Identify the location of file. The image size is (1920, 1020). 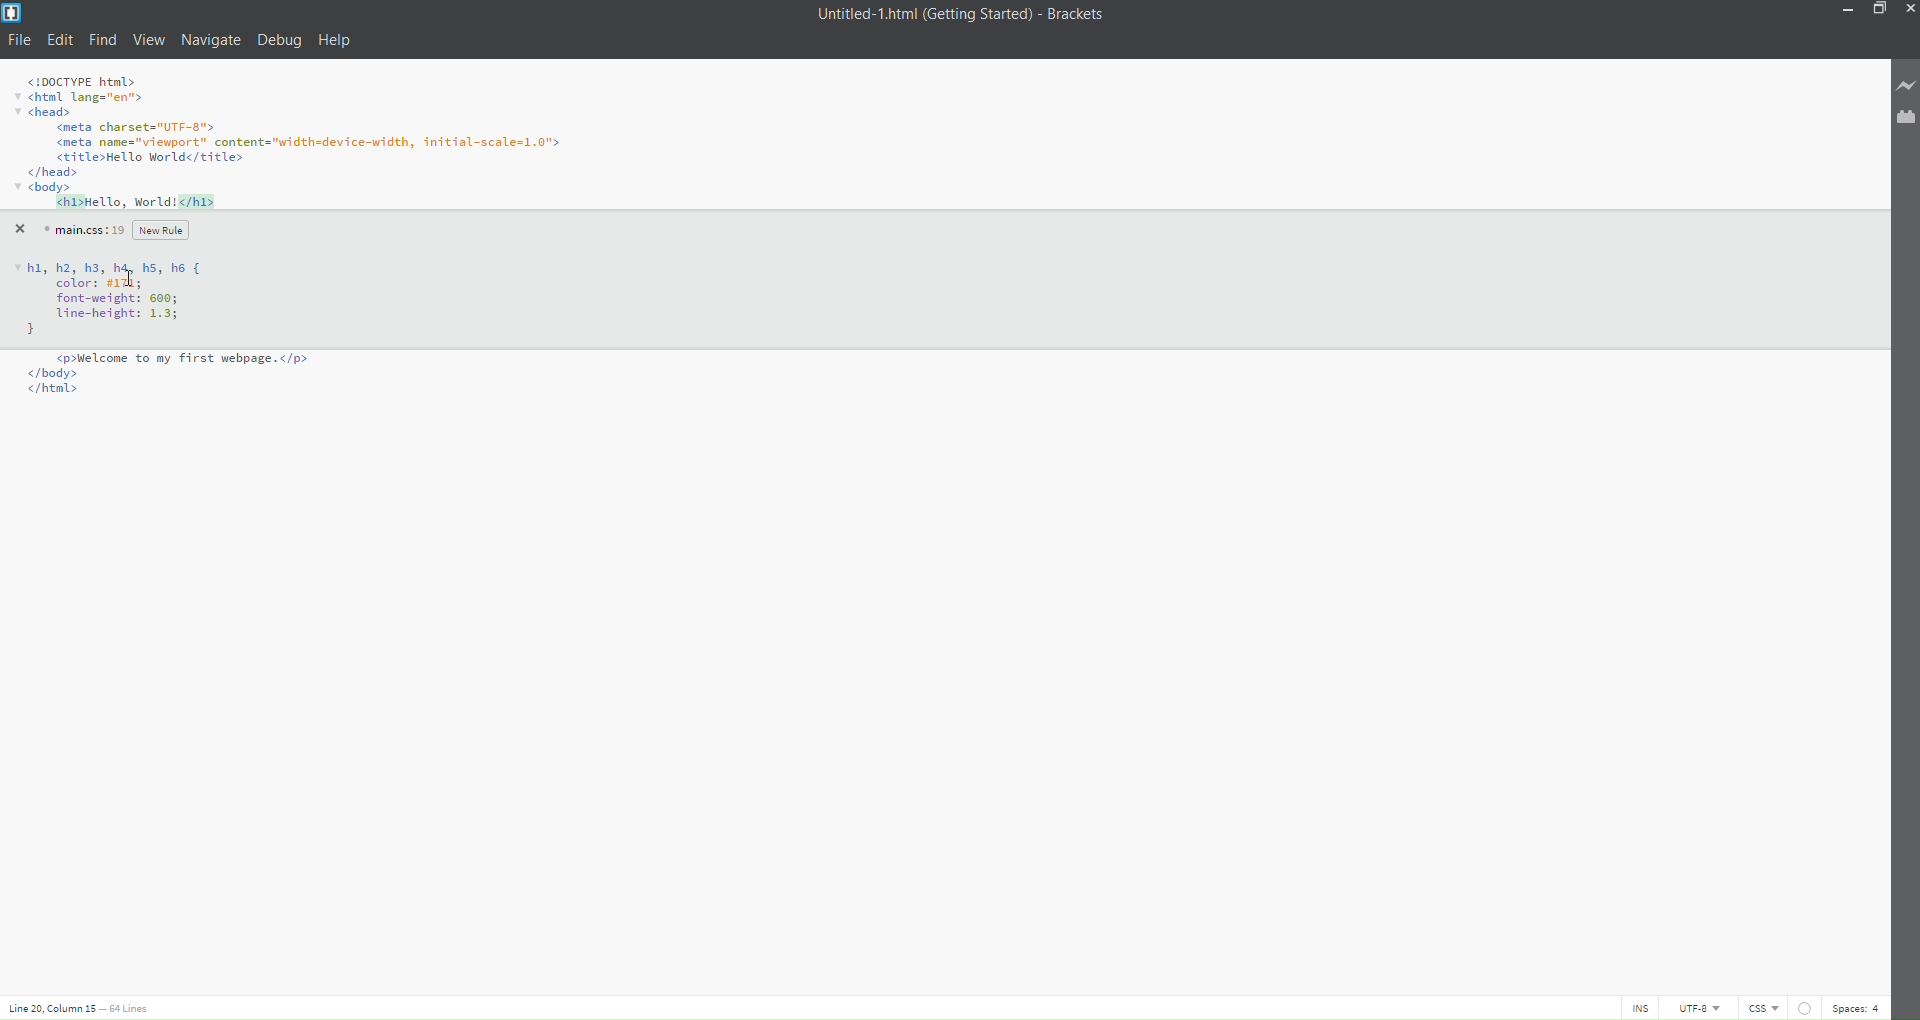
(21, 40).